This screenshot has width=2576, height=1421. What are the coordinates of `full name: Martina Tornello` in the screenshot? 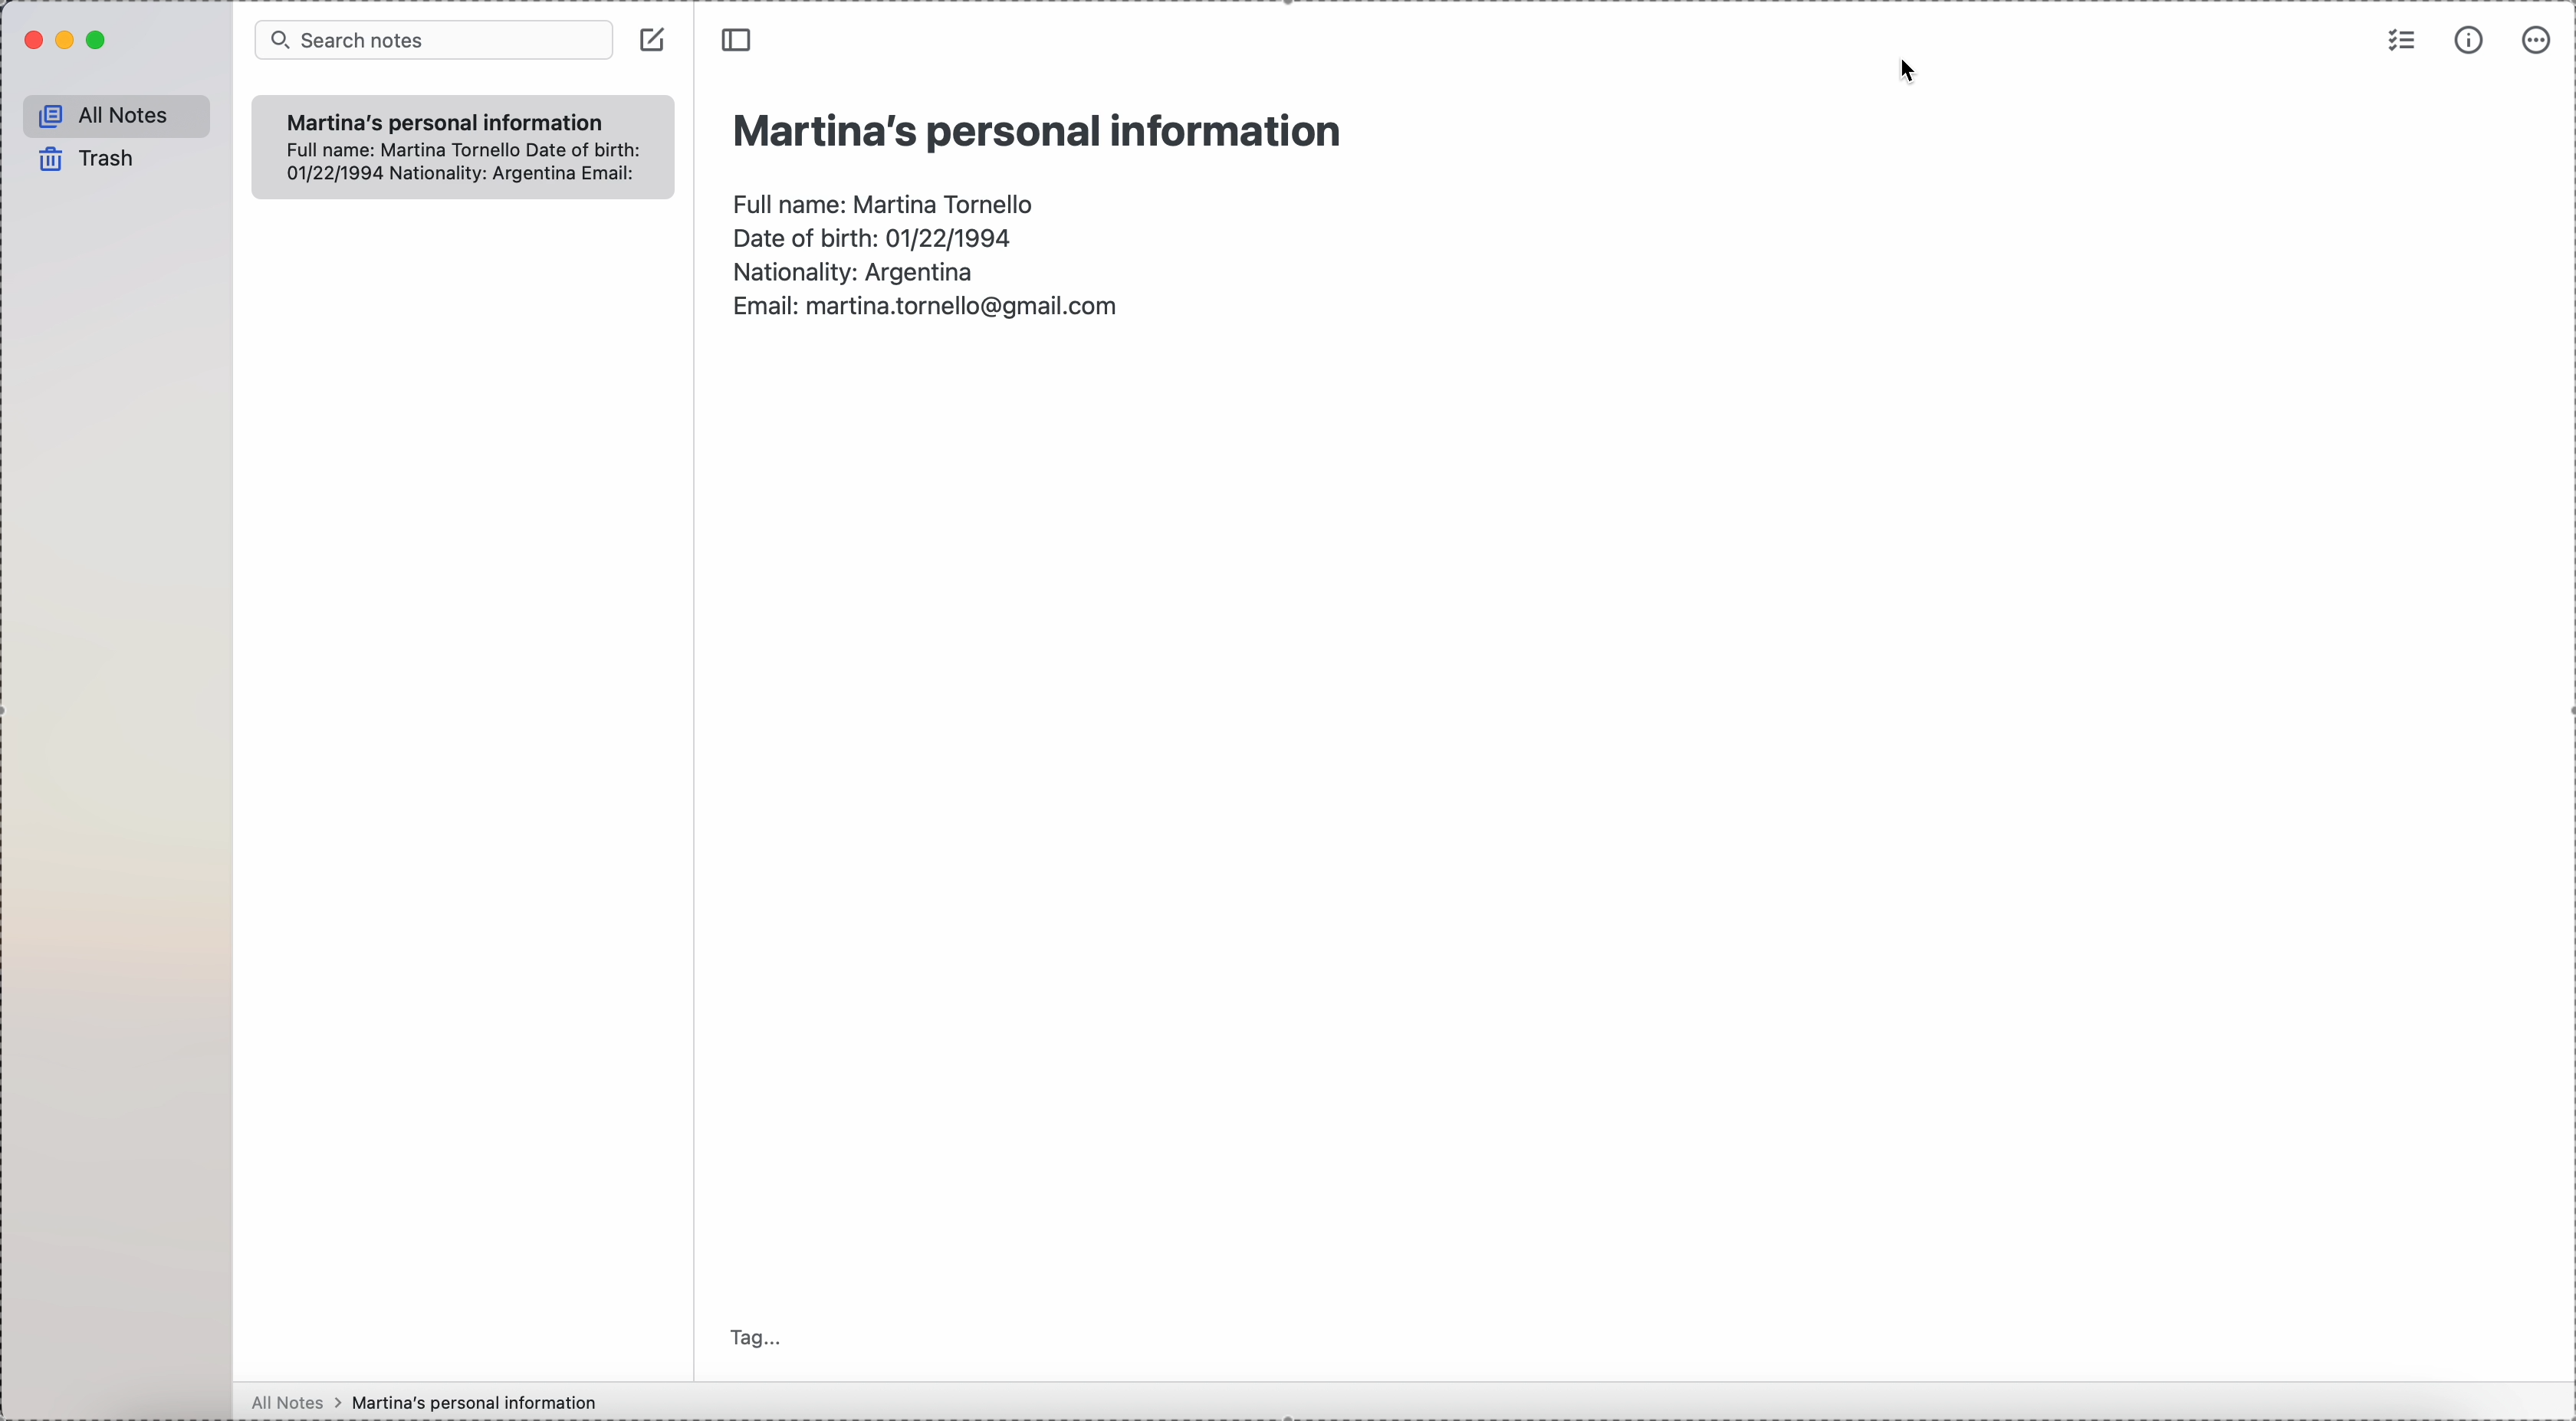 It's located at (887, 200).